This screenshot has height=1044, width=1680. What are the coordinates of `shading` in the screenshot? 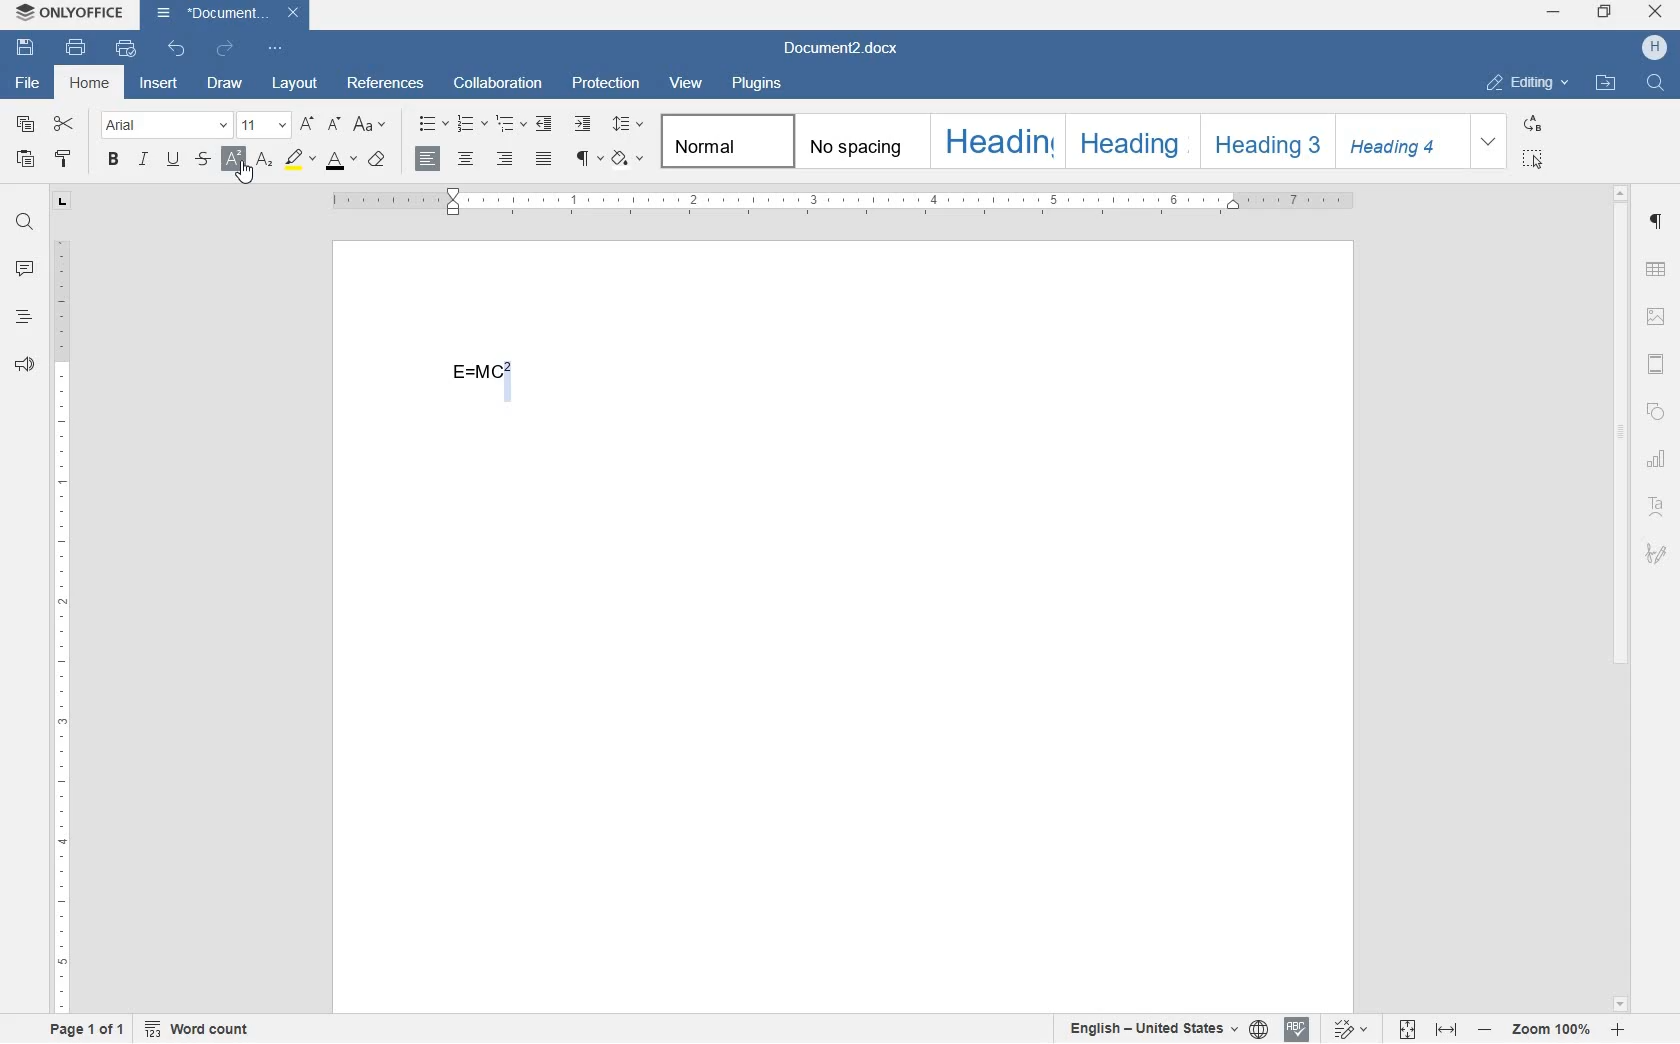 It's located at (625, 159).